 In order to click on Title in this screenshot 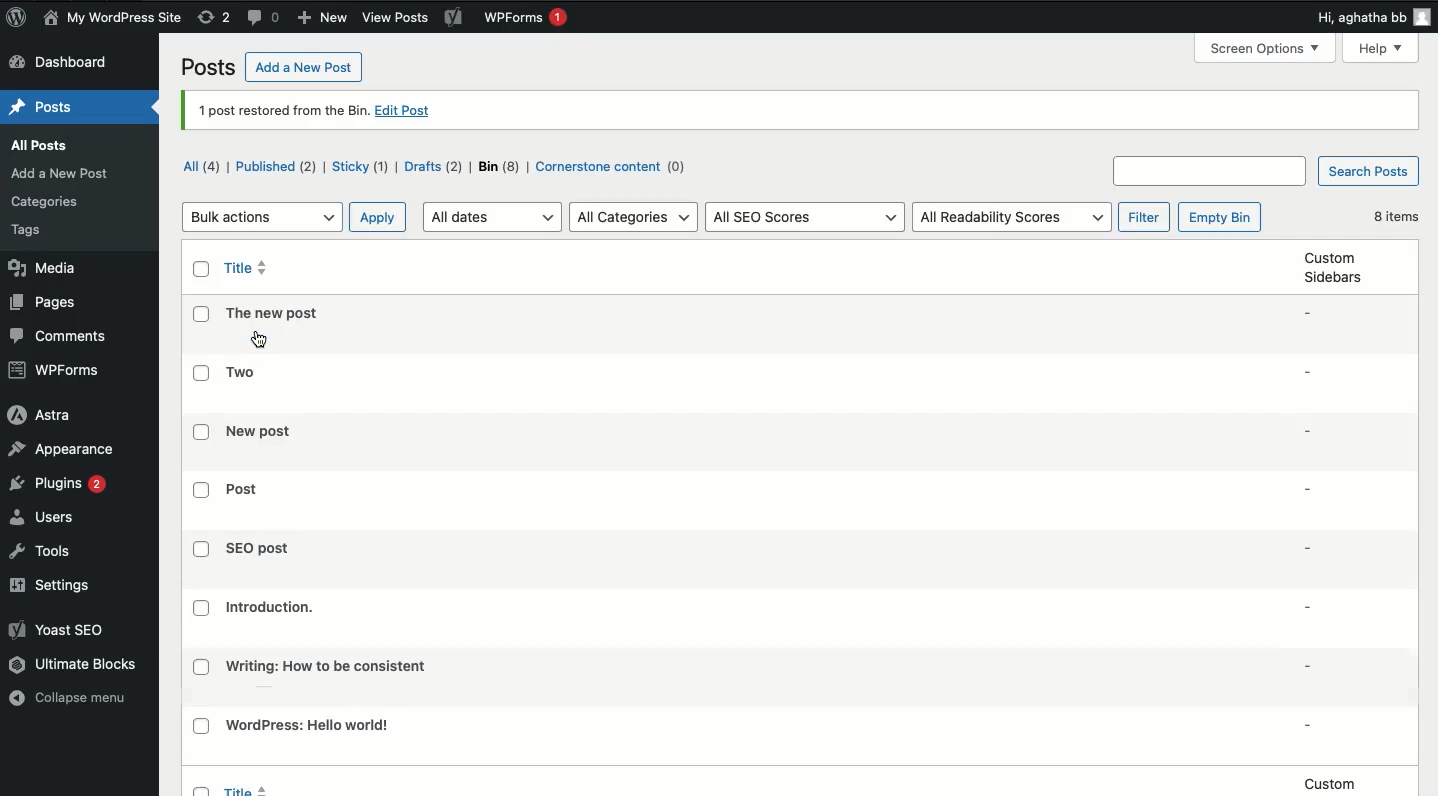, I will do `click(241, 370)`.